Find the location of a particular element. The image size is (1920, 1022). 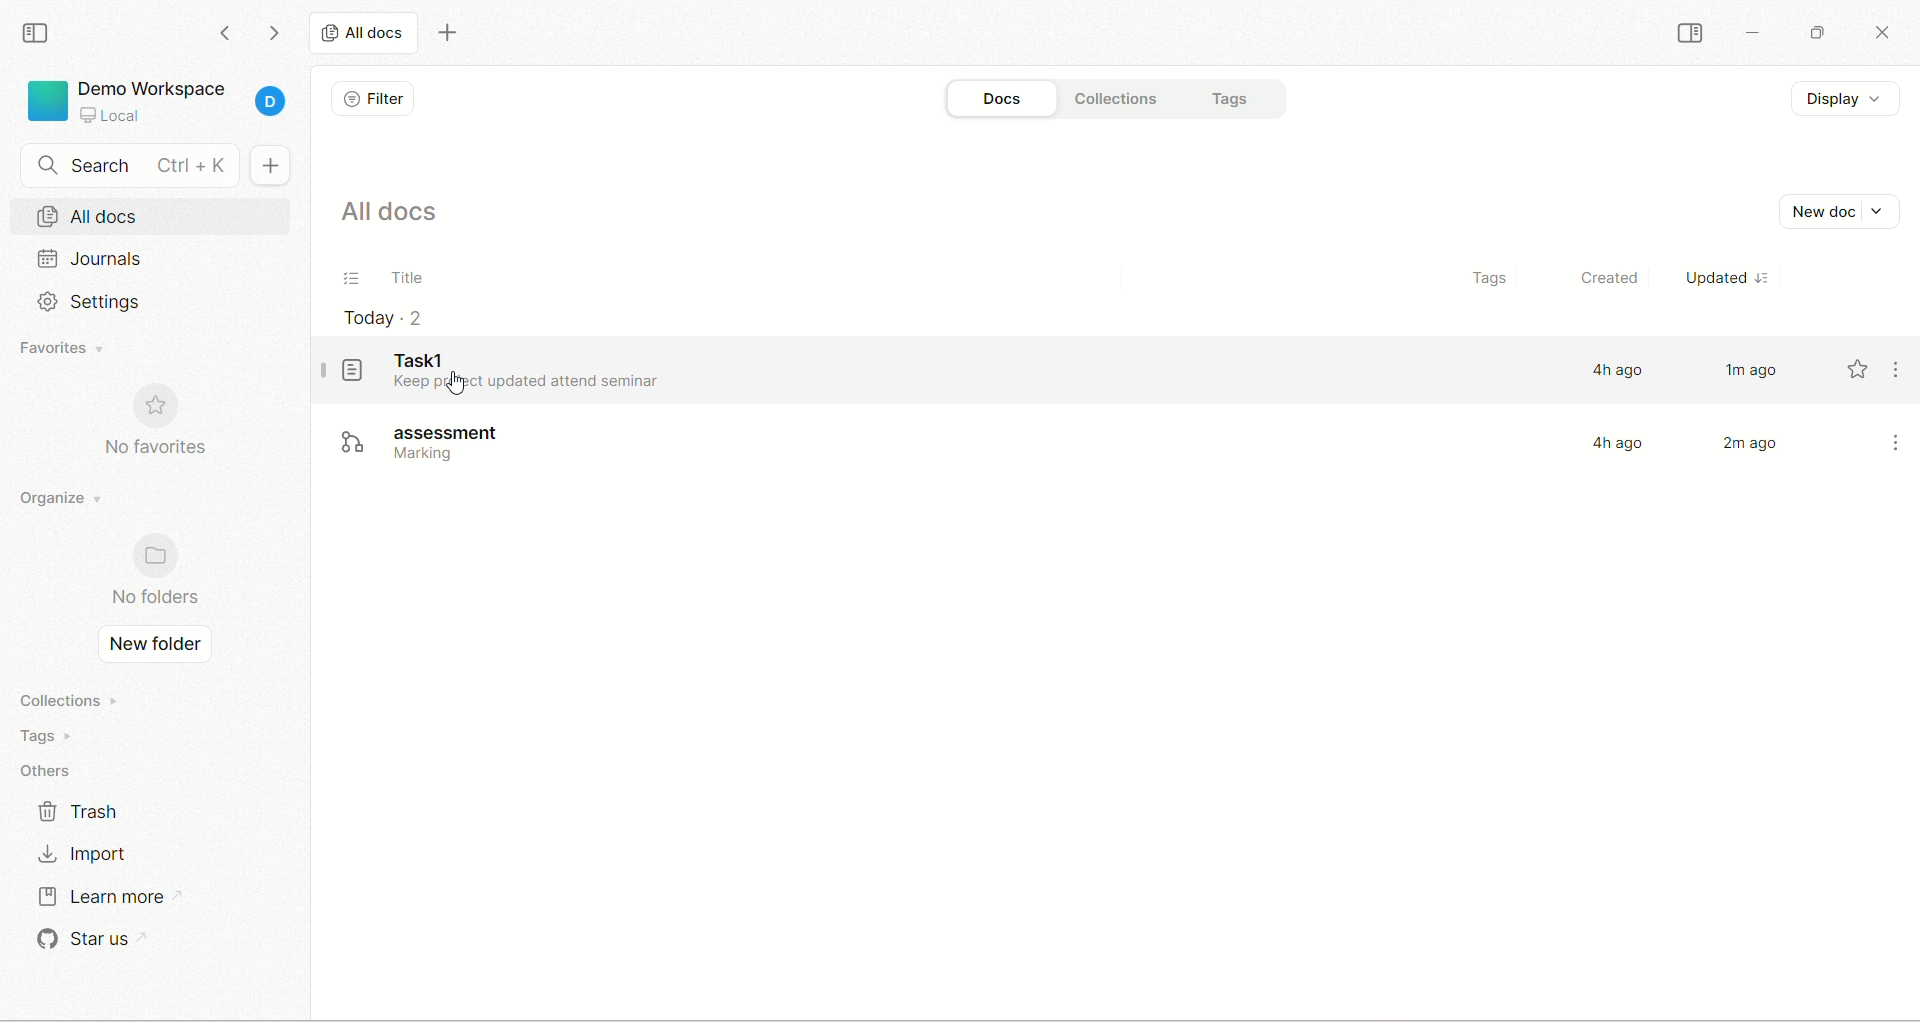

tags is located at coordinates (58, 736).